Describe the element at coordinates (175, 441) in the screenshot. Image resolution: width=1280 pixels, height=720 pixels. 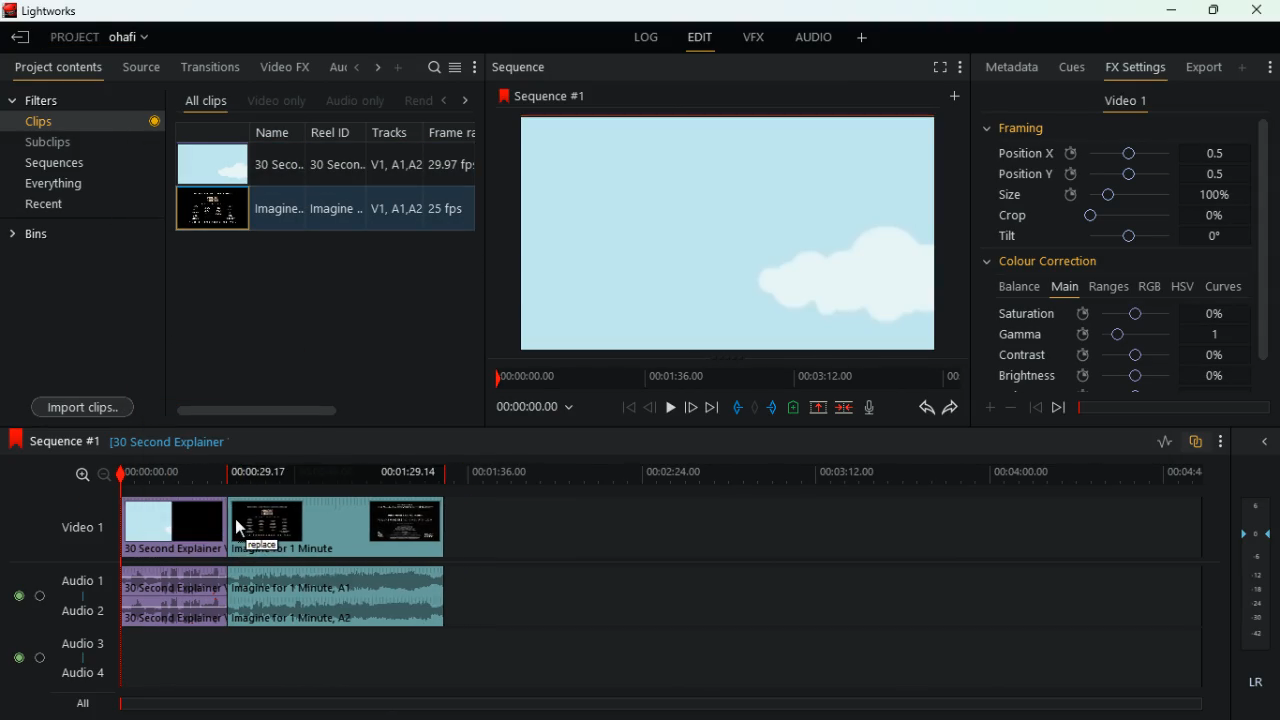
I see `explanation` at that location.